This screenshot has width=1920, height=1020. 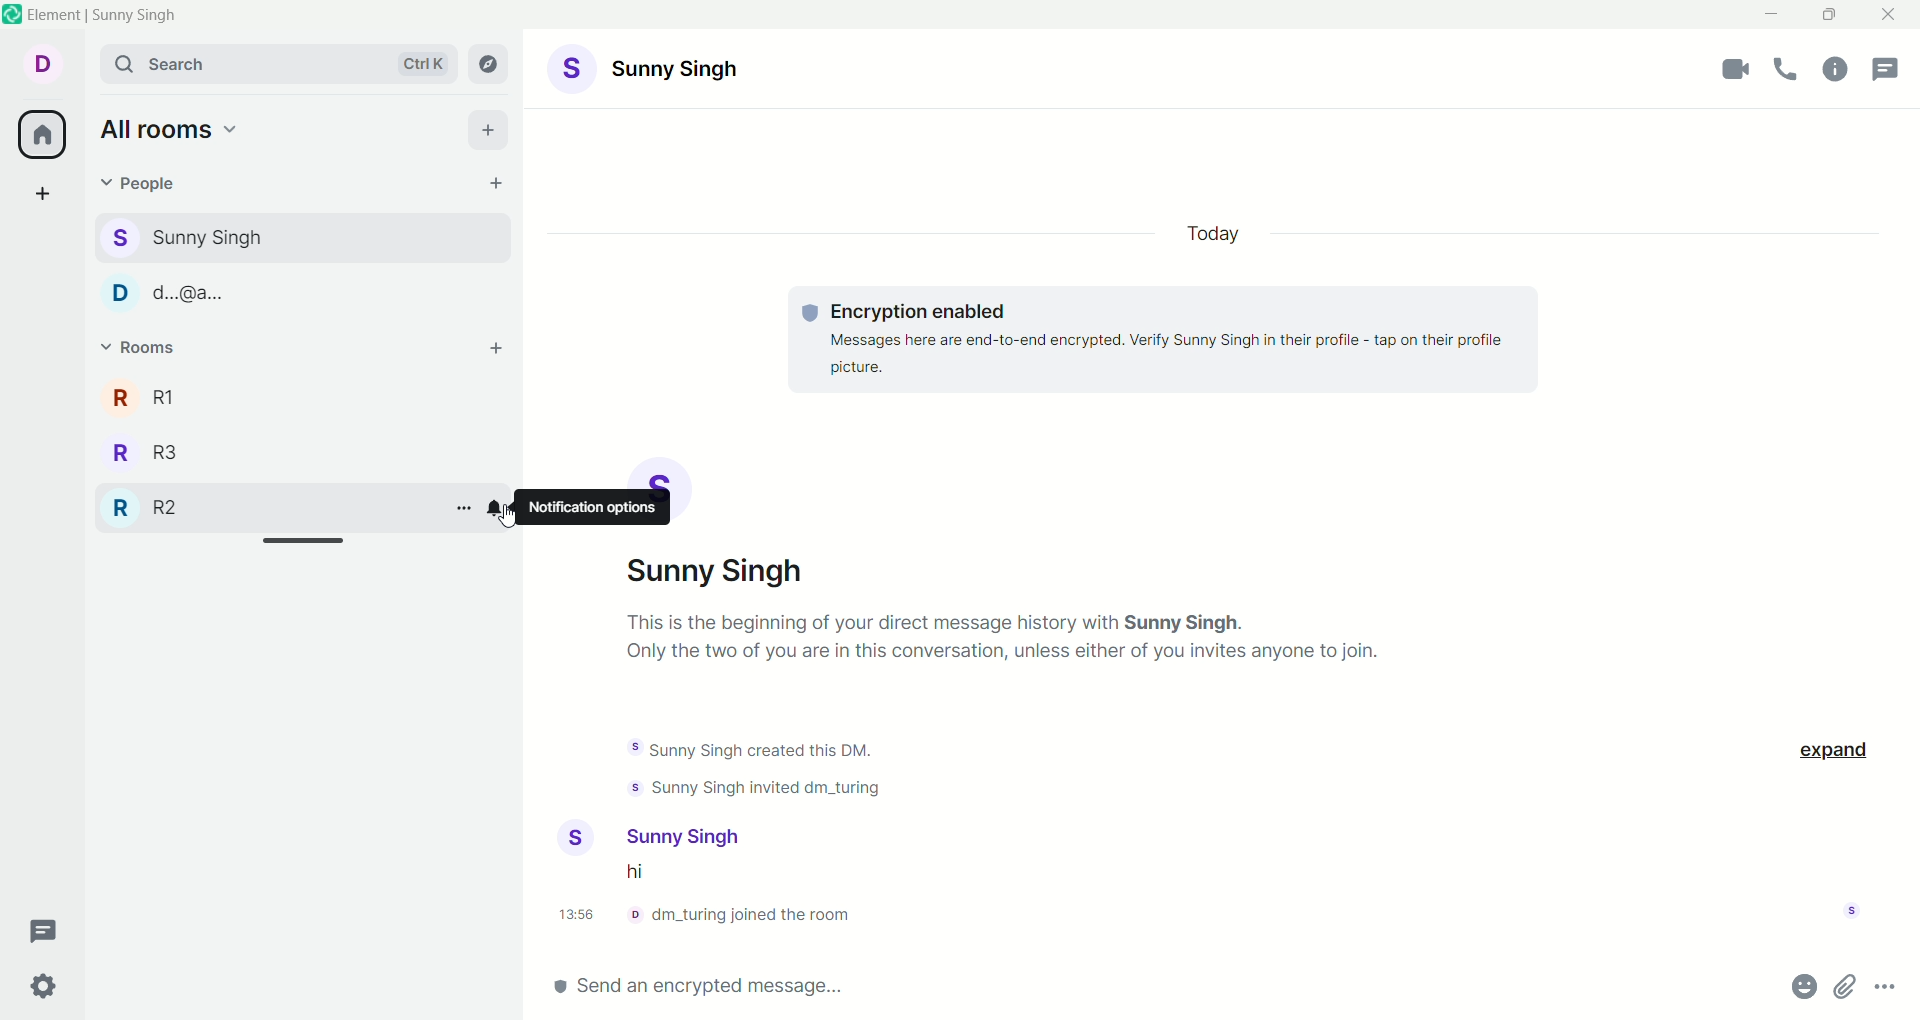 I want to click on explore rooms, so click(x=493, y=63).